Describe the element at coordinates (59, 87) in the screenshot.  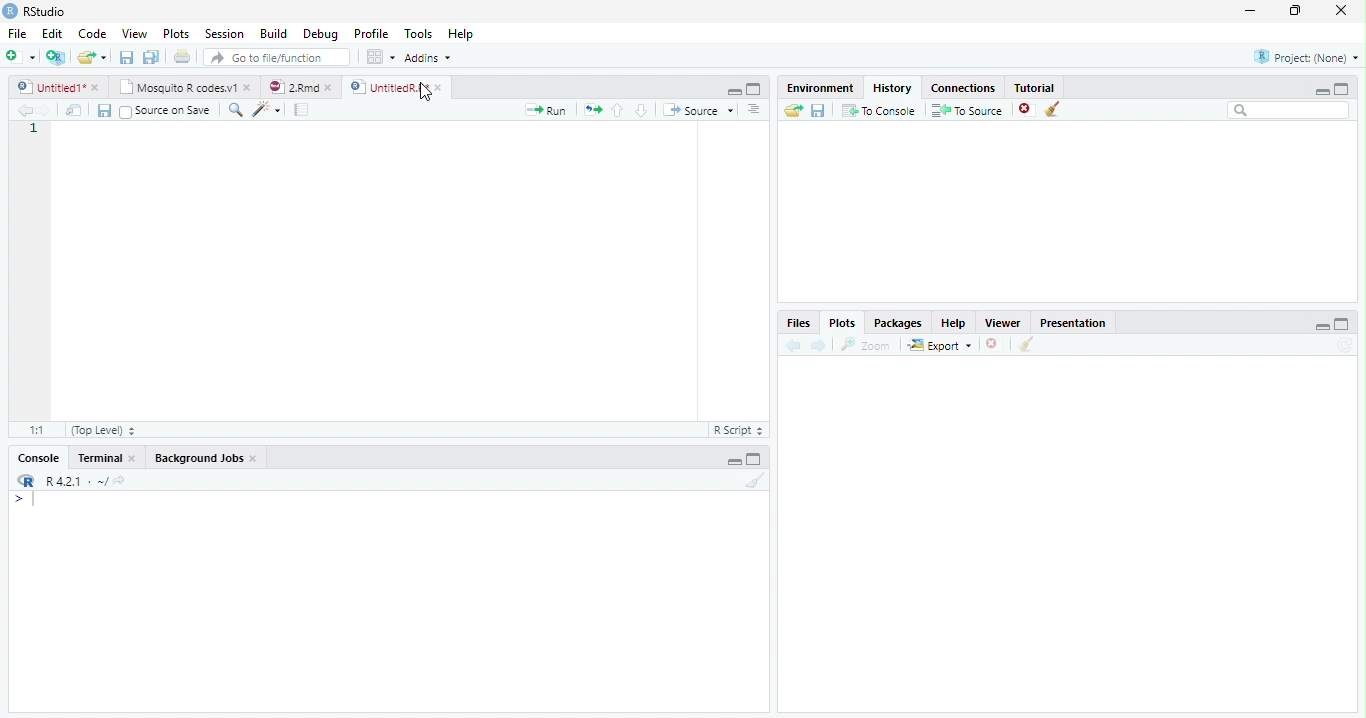
I see `Untitled` at that location.